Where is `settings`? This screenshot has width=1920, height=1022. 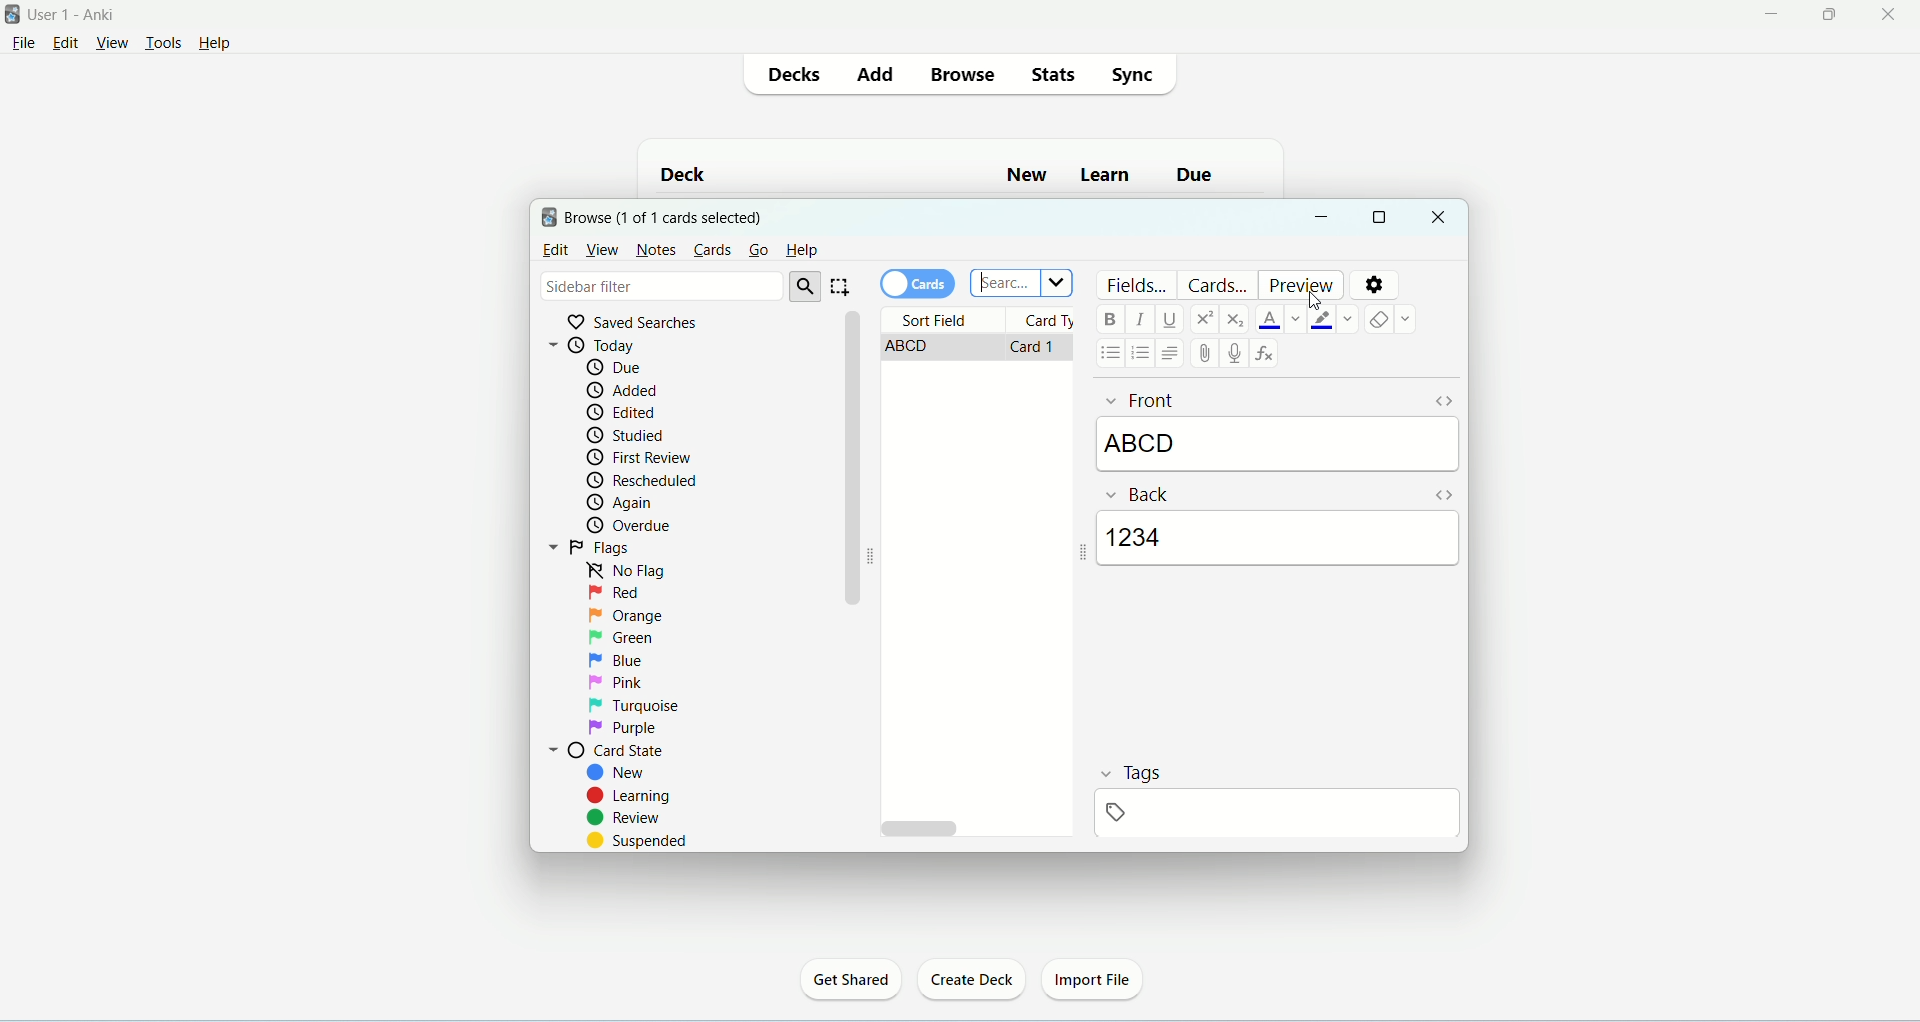 settings is located at coordinates (1373, 286).